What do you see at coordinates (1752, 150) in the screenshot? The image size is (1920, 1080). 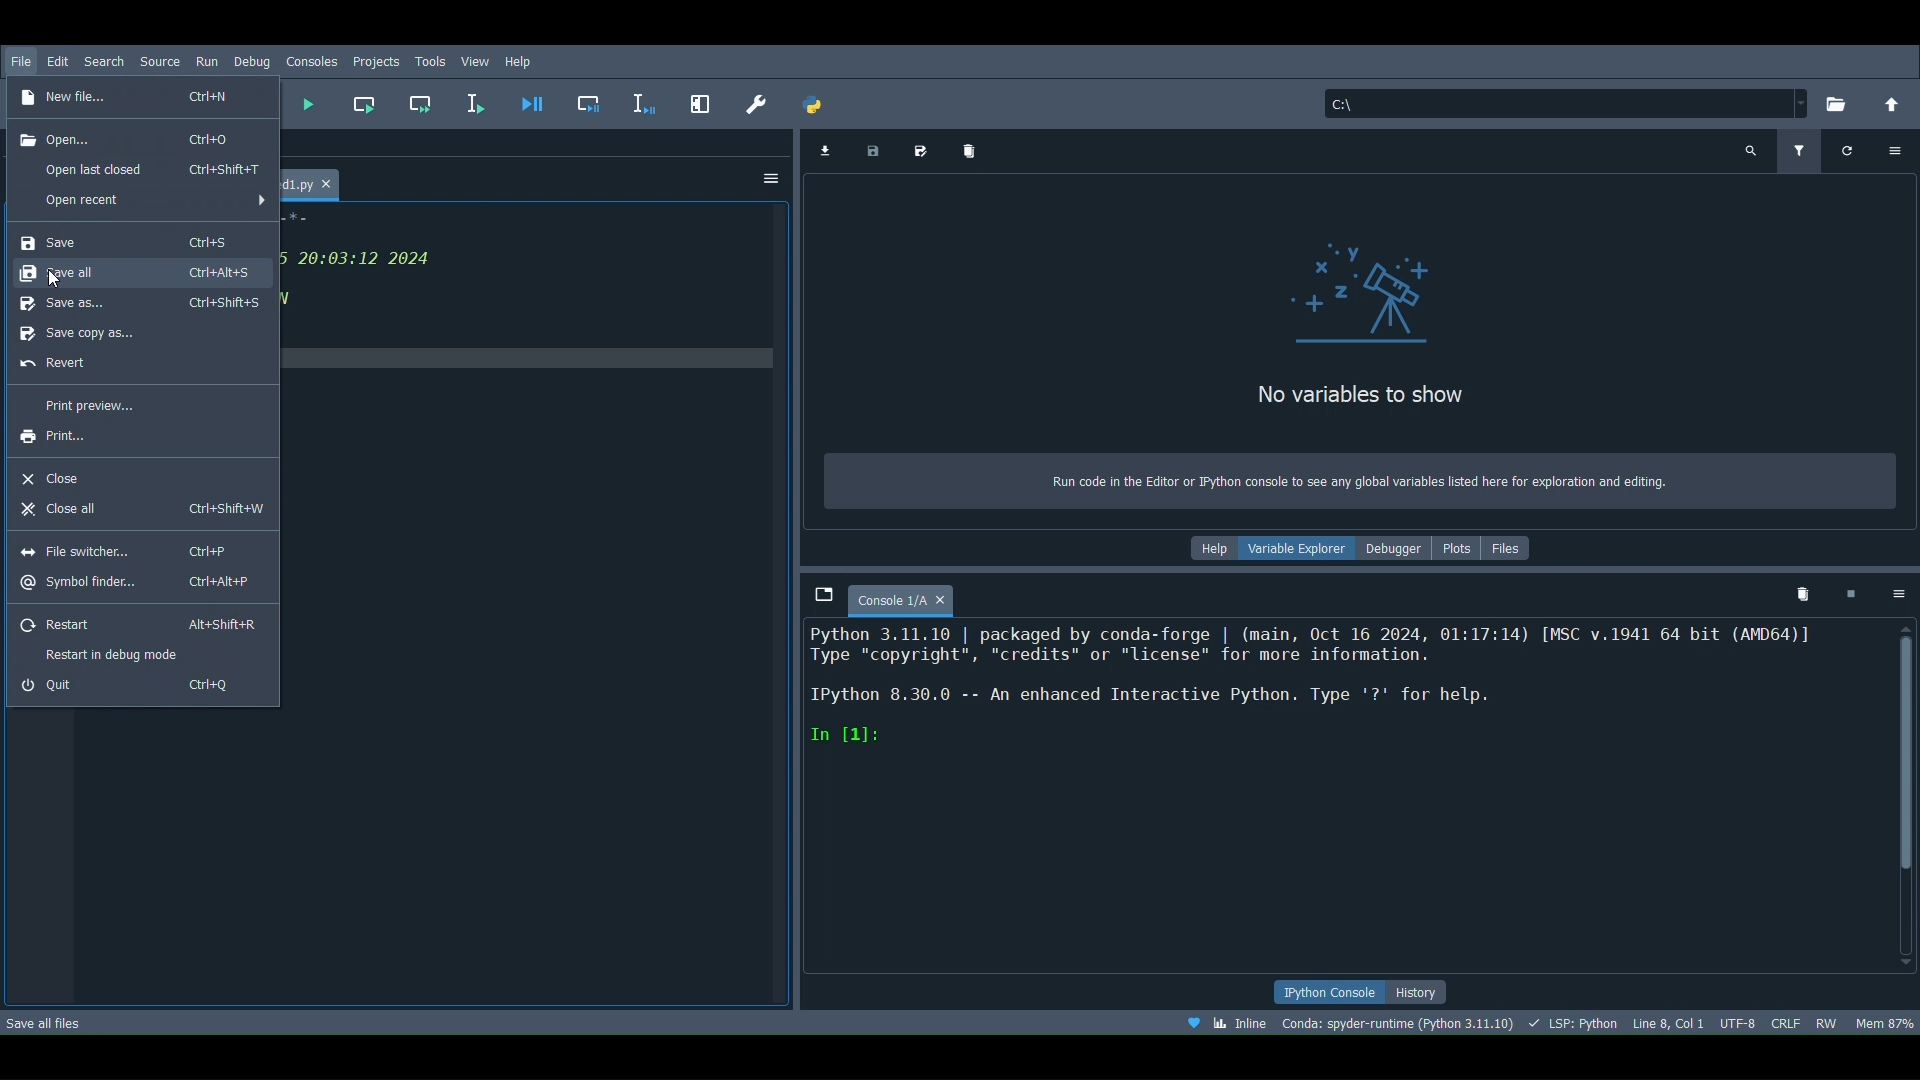 I see `Search variable names and types (Ctrl + F)` at bounding box center [1752, 150].